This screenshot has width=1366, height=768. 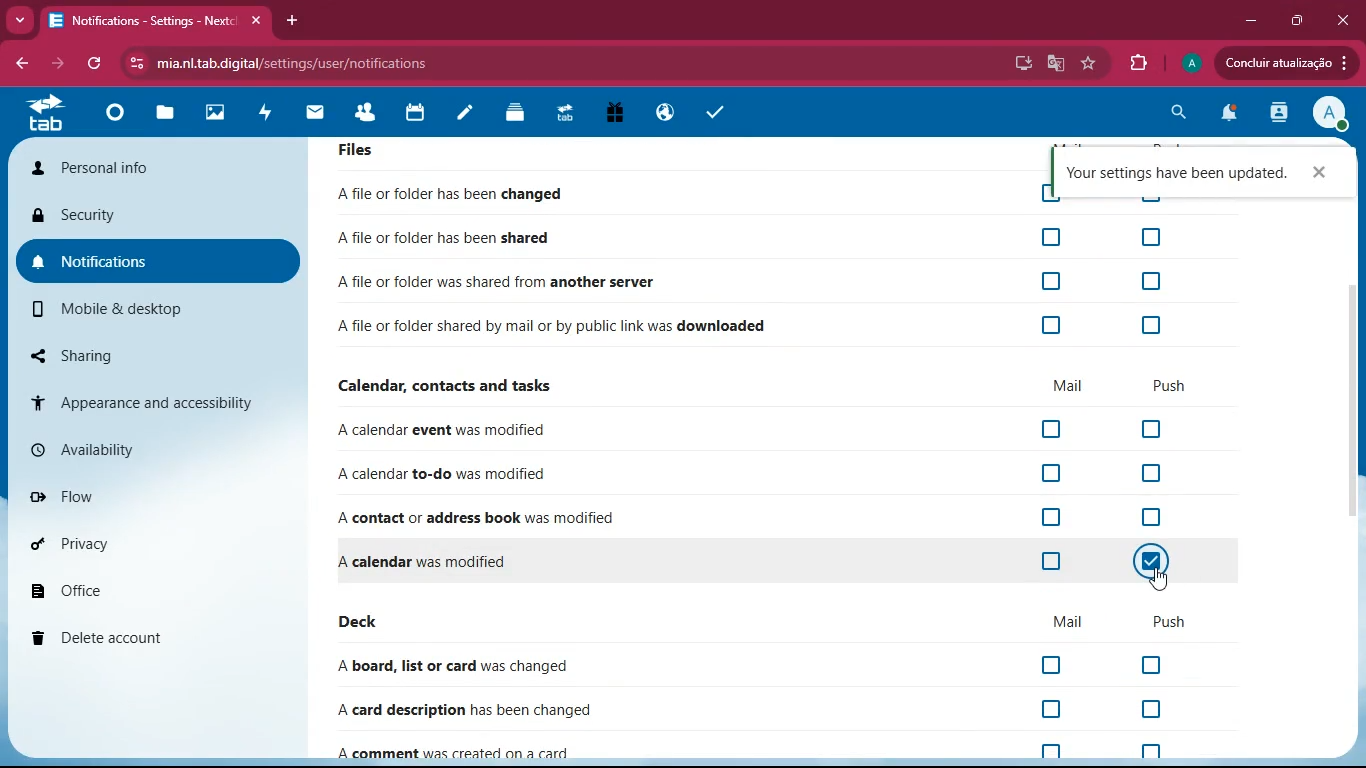 What do you see at coordinates (467, 749) in the screenshot?
I see `comment` at bounding box center [467, 749].